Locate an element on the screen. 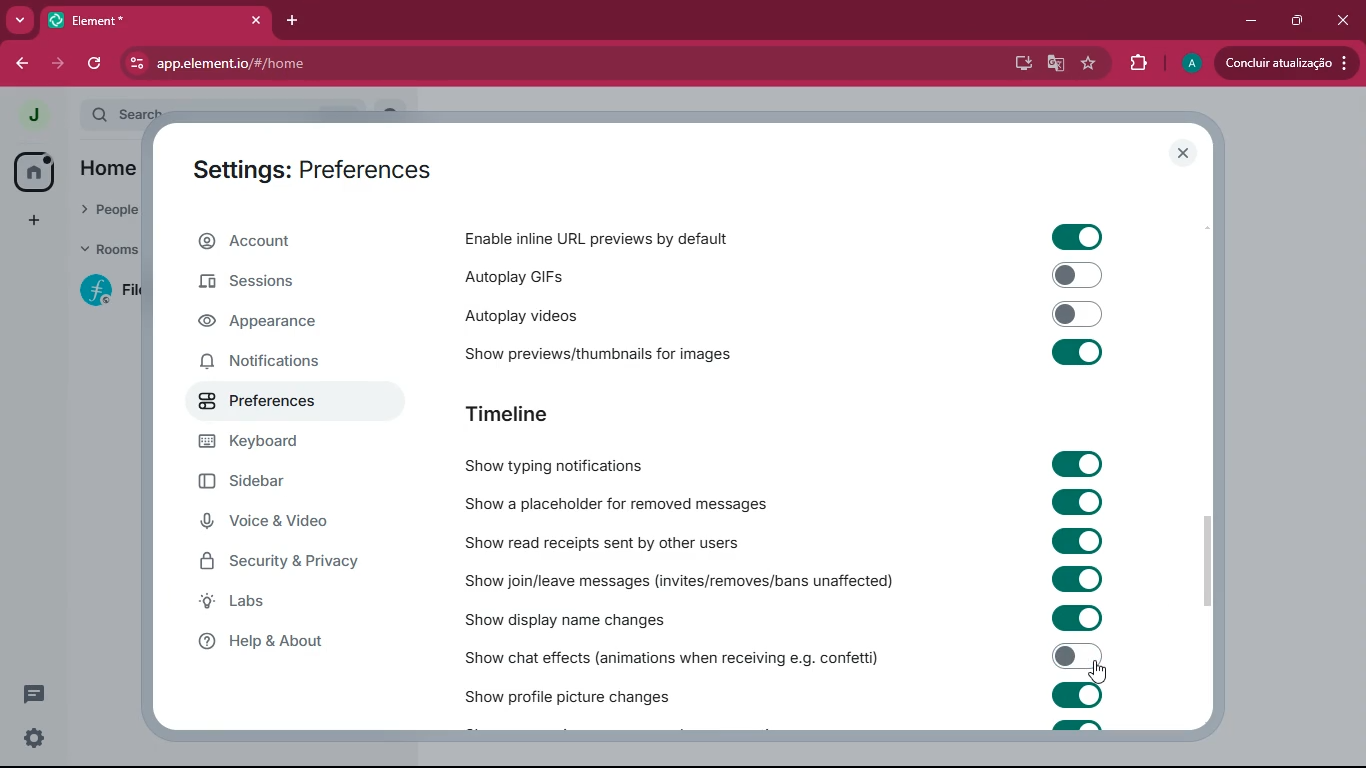 This screenshot has height=768, width=1366. close tab is located at coordinates (258, 21).